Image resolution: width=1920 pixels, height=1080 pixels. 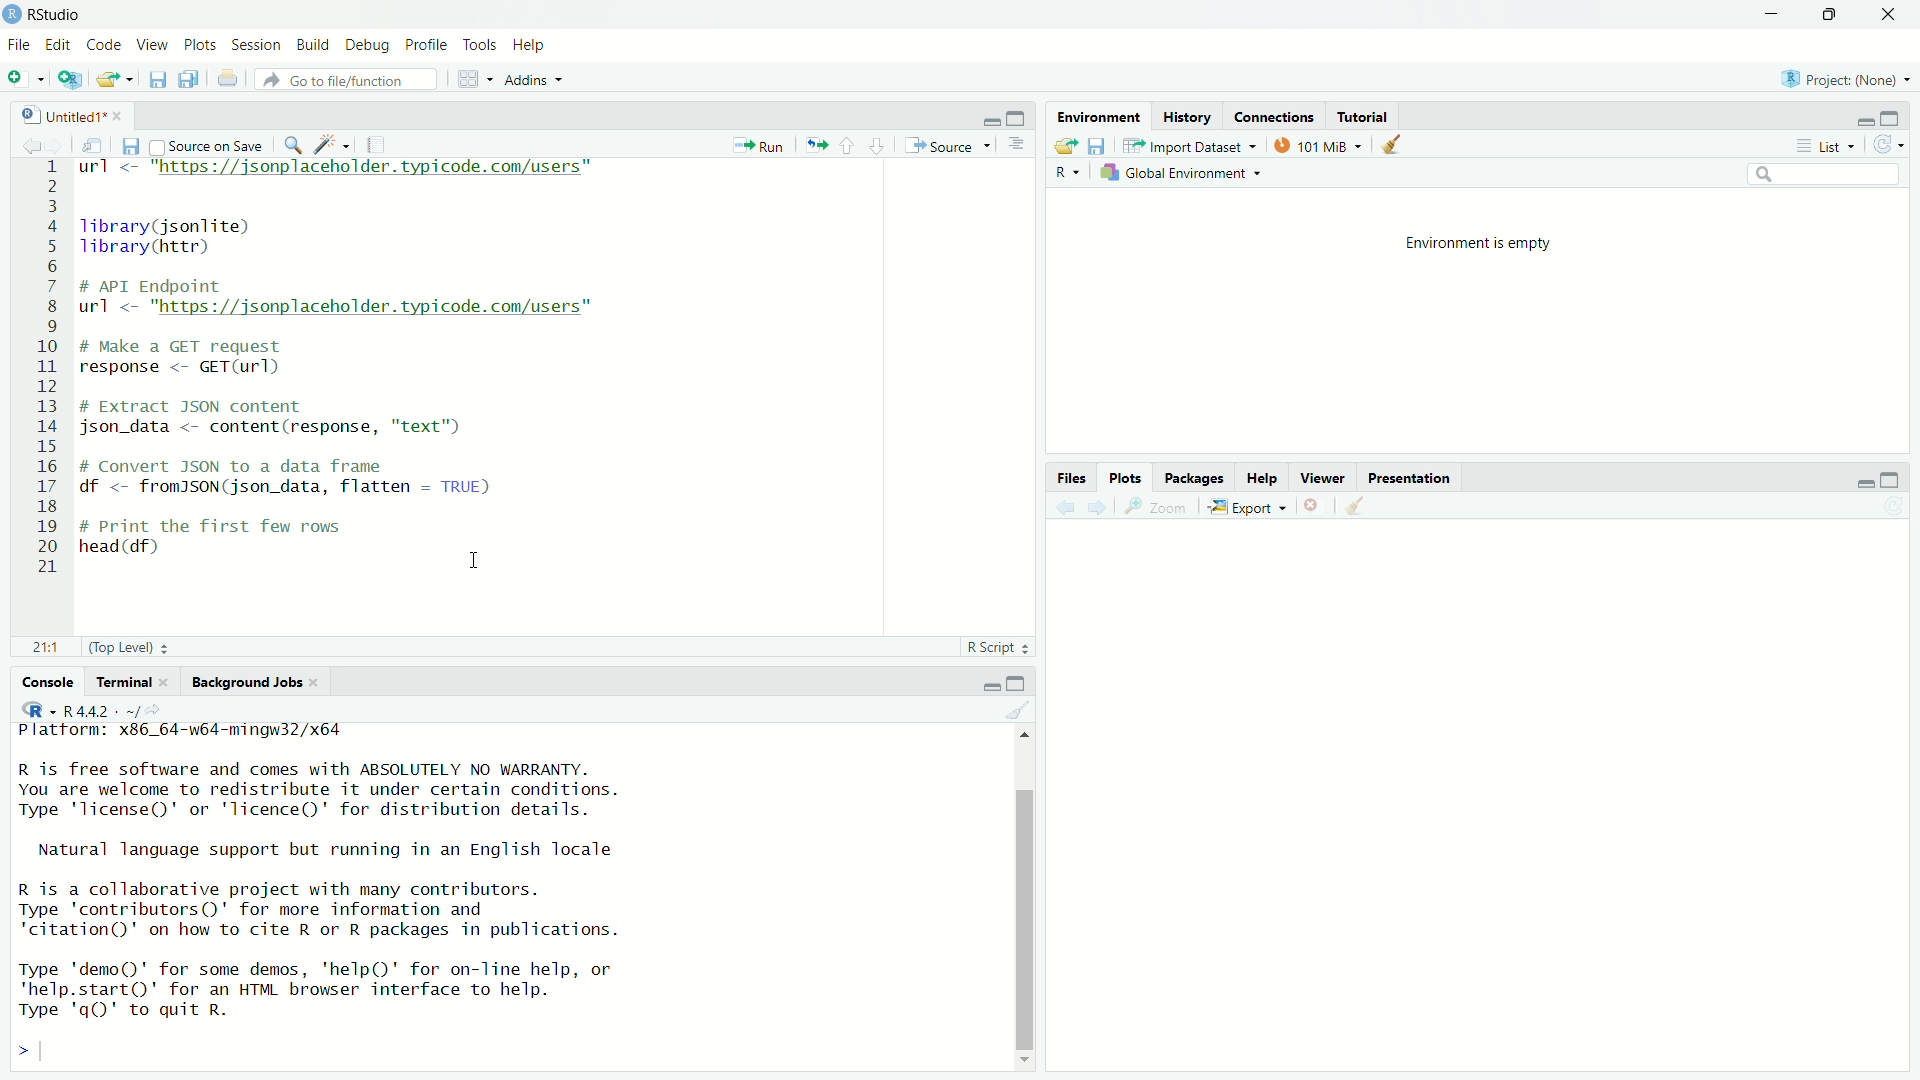 What do you see at coordinates (1180, 176) in the screenshot?
I see `Global Environment ` at bounding box center [1180, 176].